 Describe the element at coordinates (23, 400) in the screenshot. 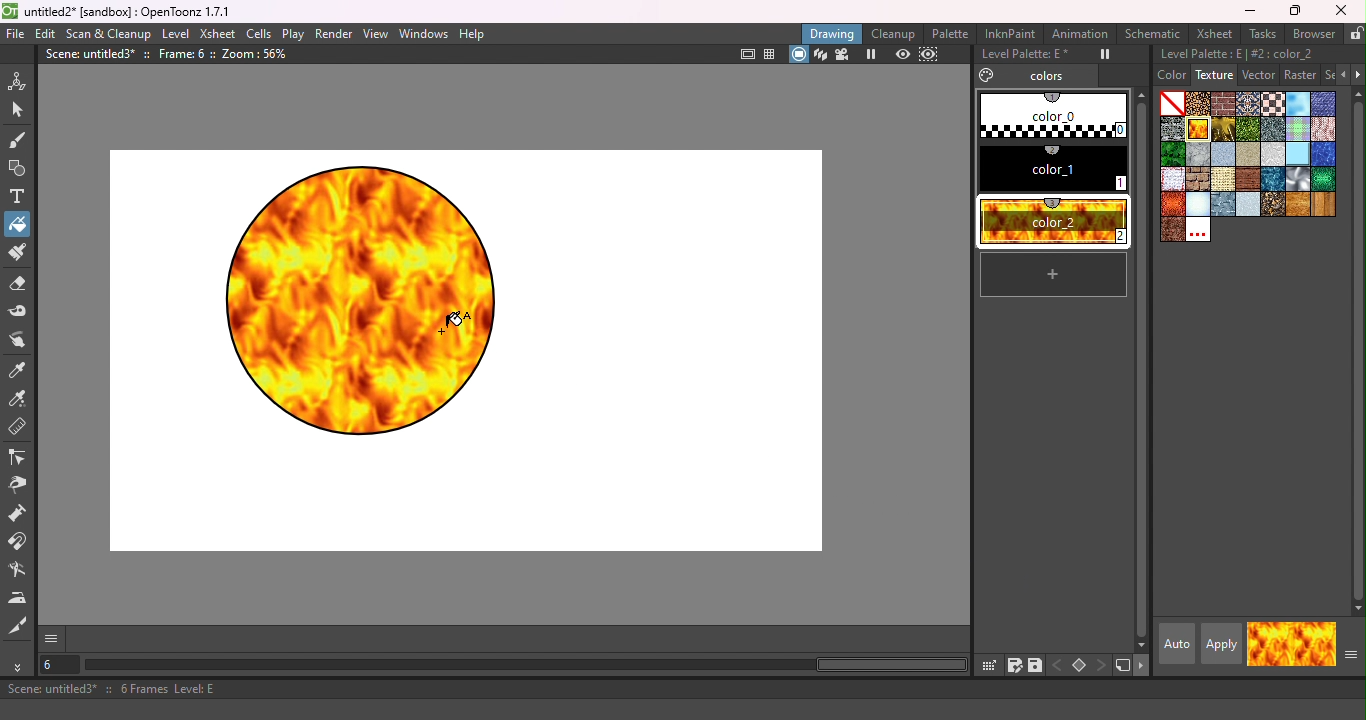

I see `RGB Picker tool` at that location.